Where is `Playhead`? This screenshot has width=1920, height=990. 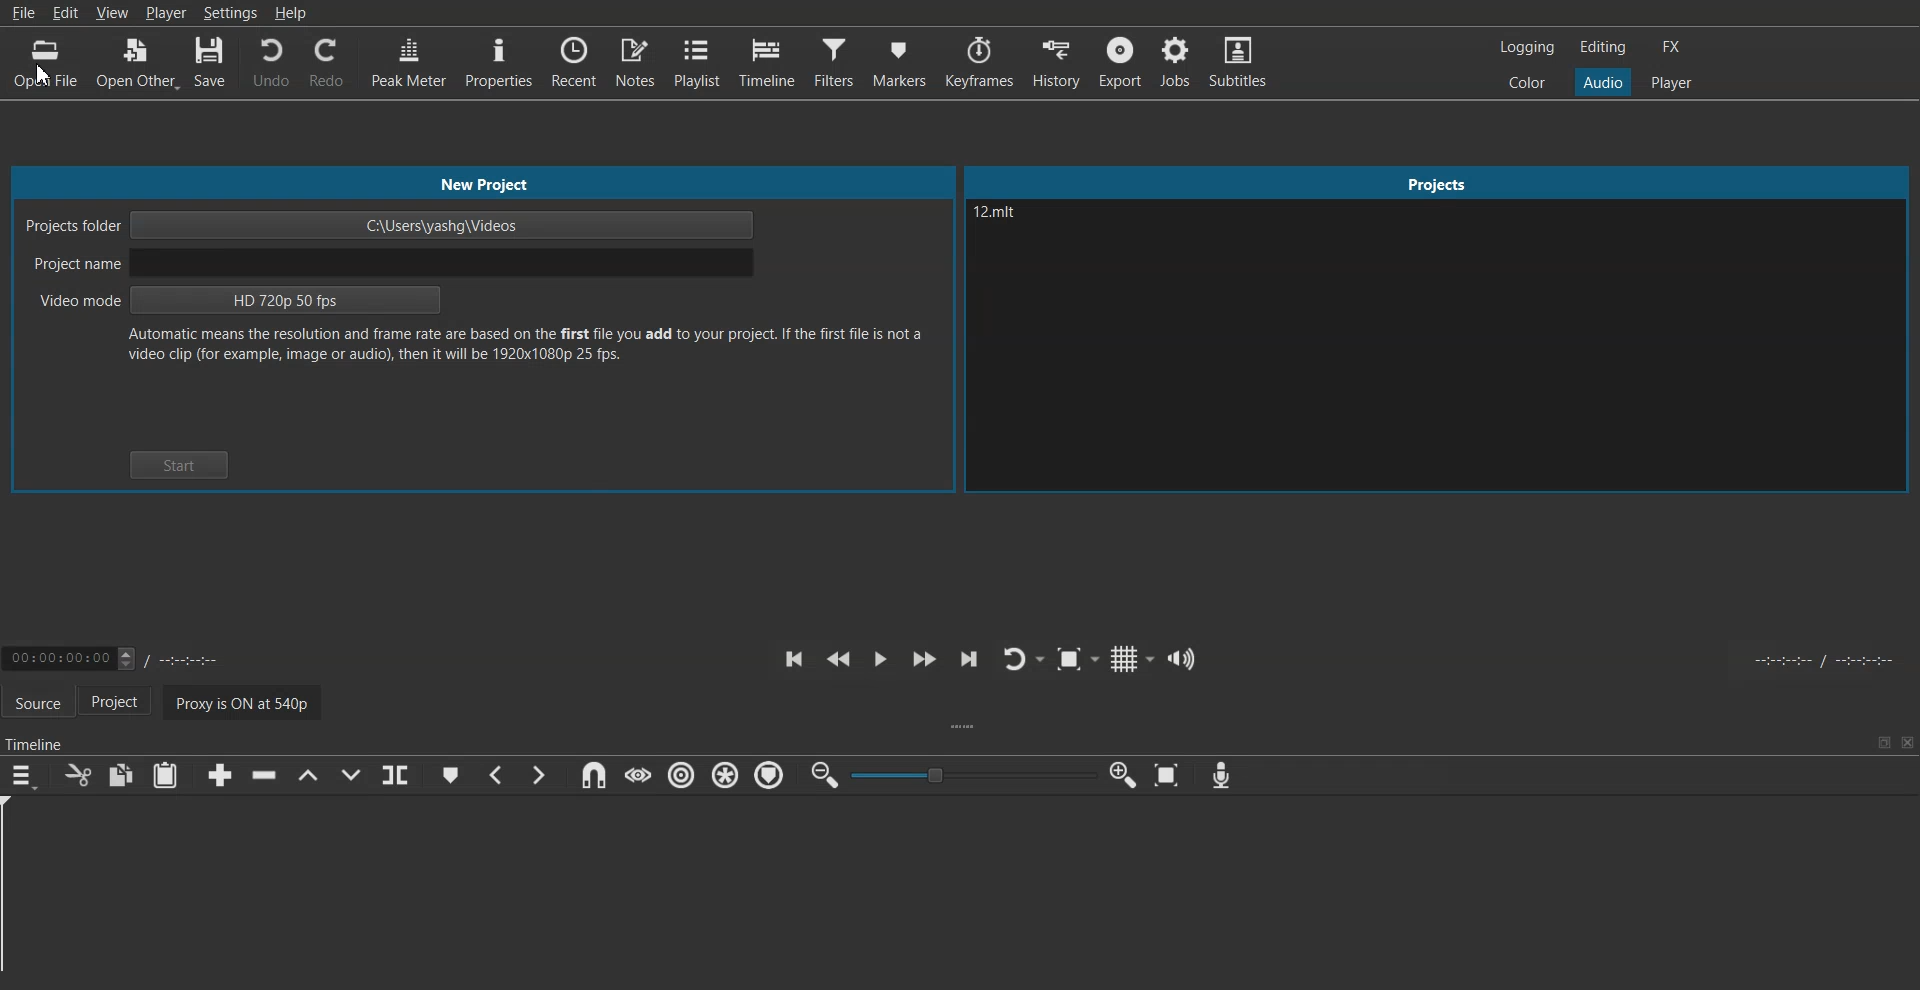
Playhead is located at coordinates (18, 893).